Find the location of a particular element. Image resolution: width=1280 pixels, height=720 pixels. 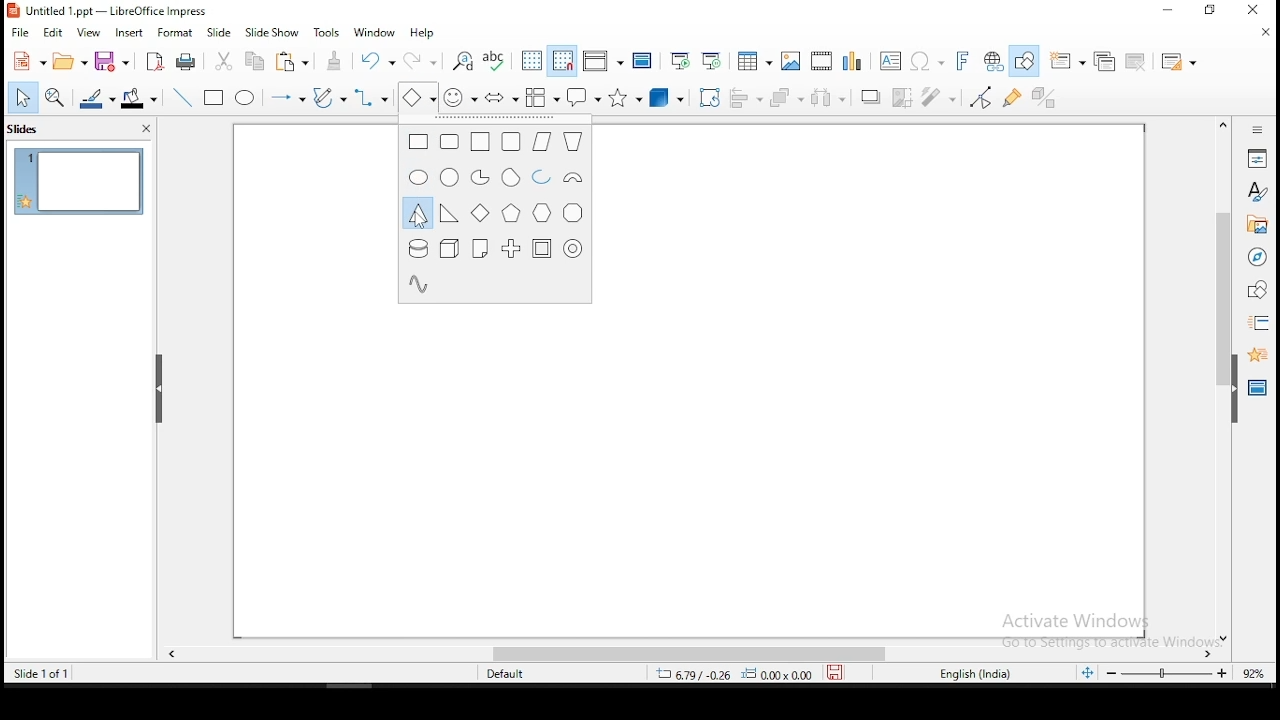

6.9 / -0.26 is located at coordinates (690, 676).